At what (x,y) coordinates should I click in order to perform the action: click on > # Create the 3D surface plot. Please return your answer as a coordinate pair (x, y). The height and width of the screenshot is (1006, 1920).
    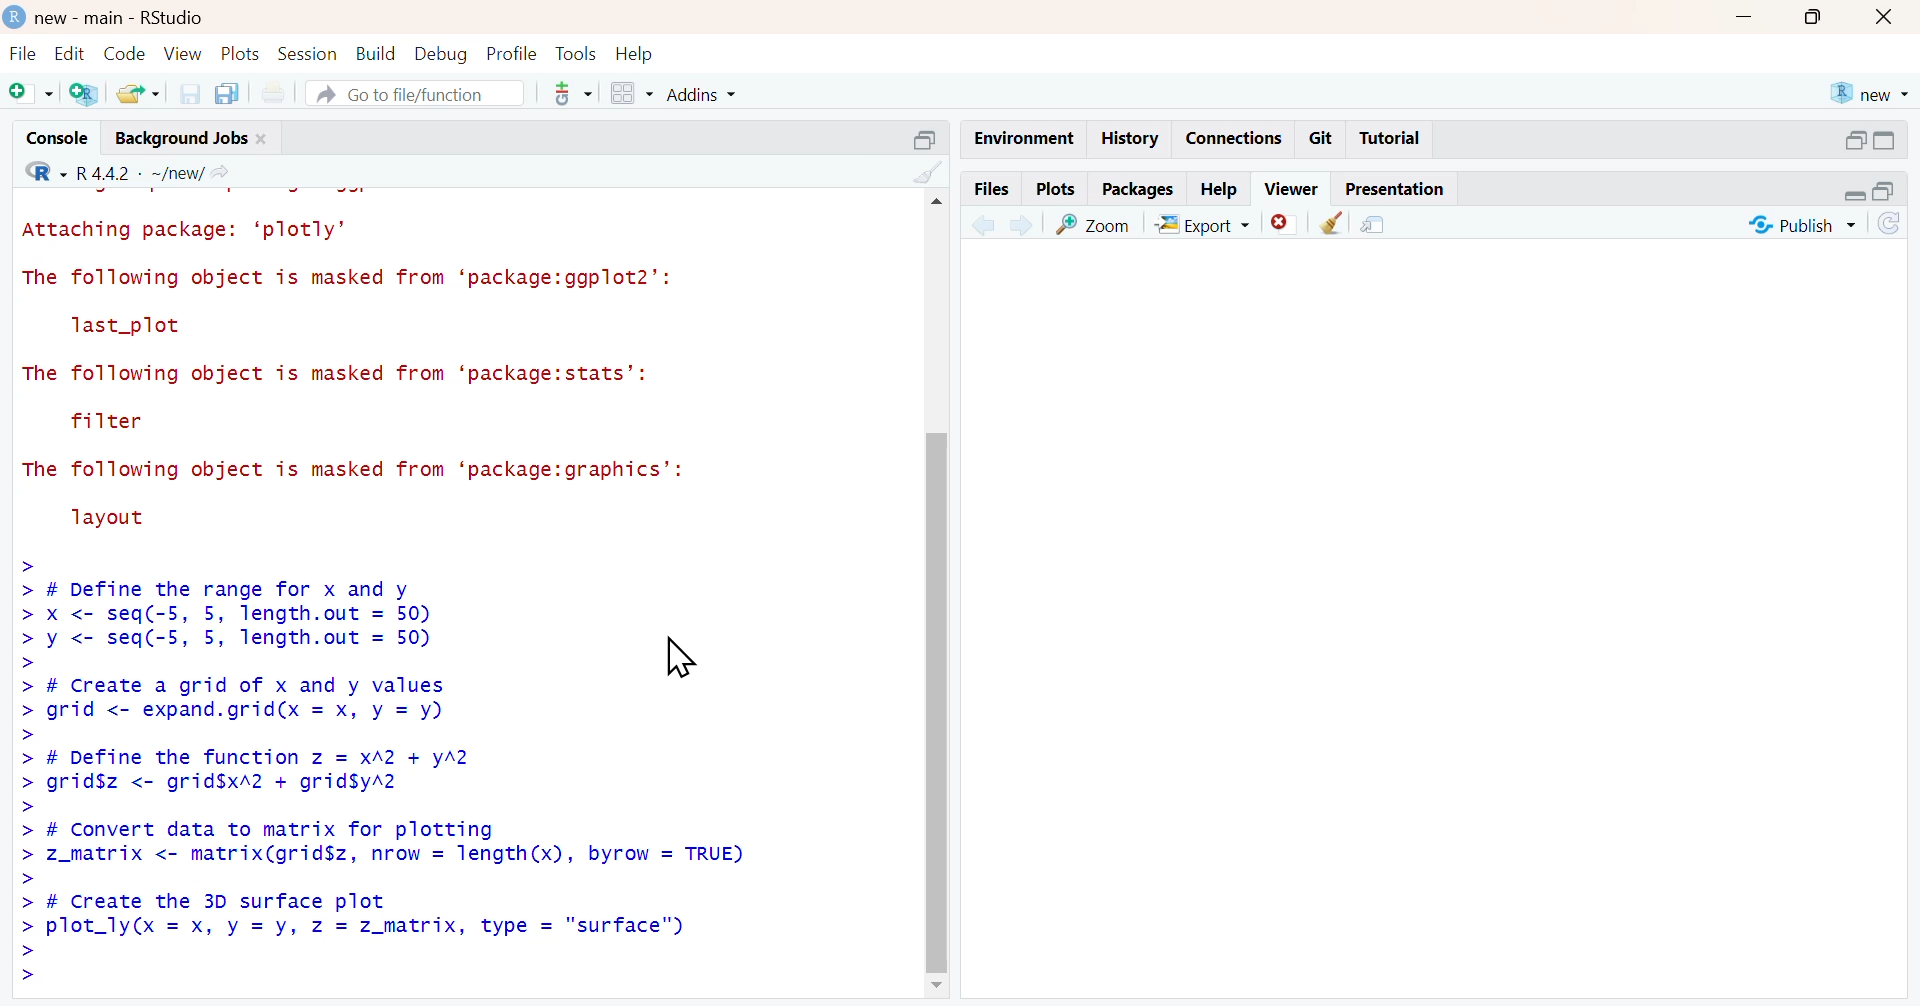
    Looking at the image, I should click on (199, 903).